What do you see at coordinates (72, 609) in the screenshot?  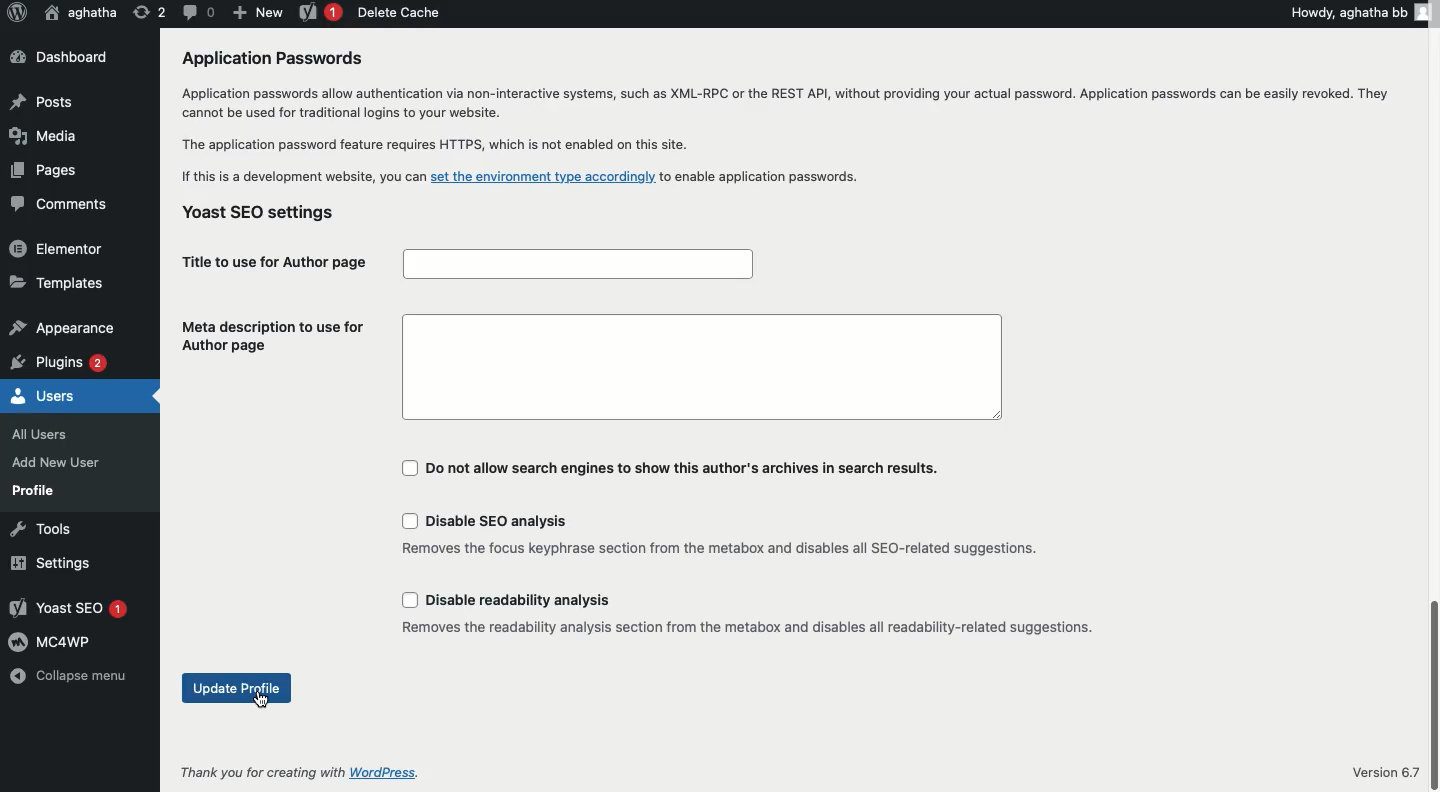 I see `Yoast SEO 1` at bounding box center [72, 609].